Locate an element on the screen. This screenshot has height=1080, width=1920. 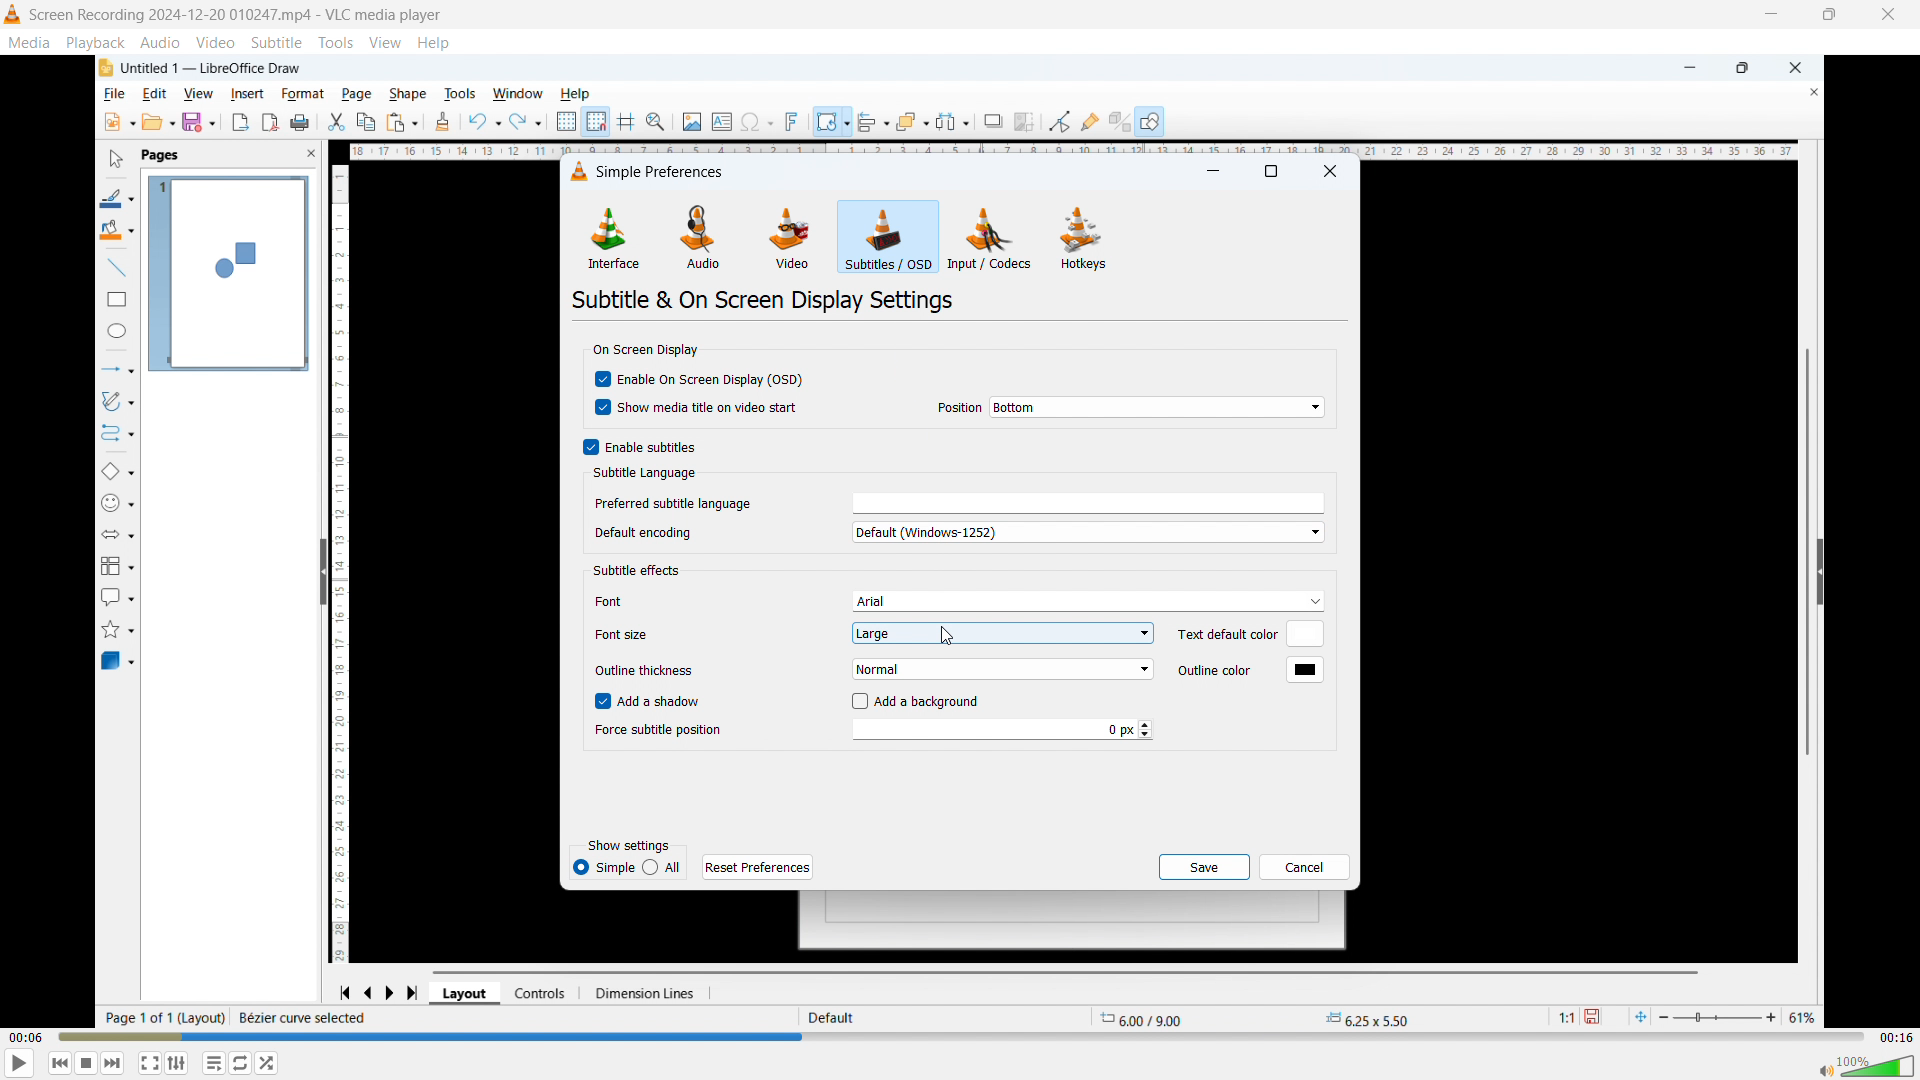
Maximise  is located at coordinates (1829, 16).